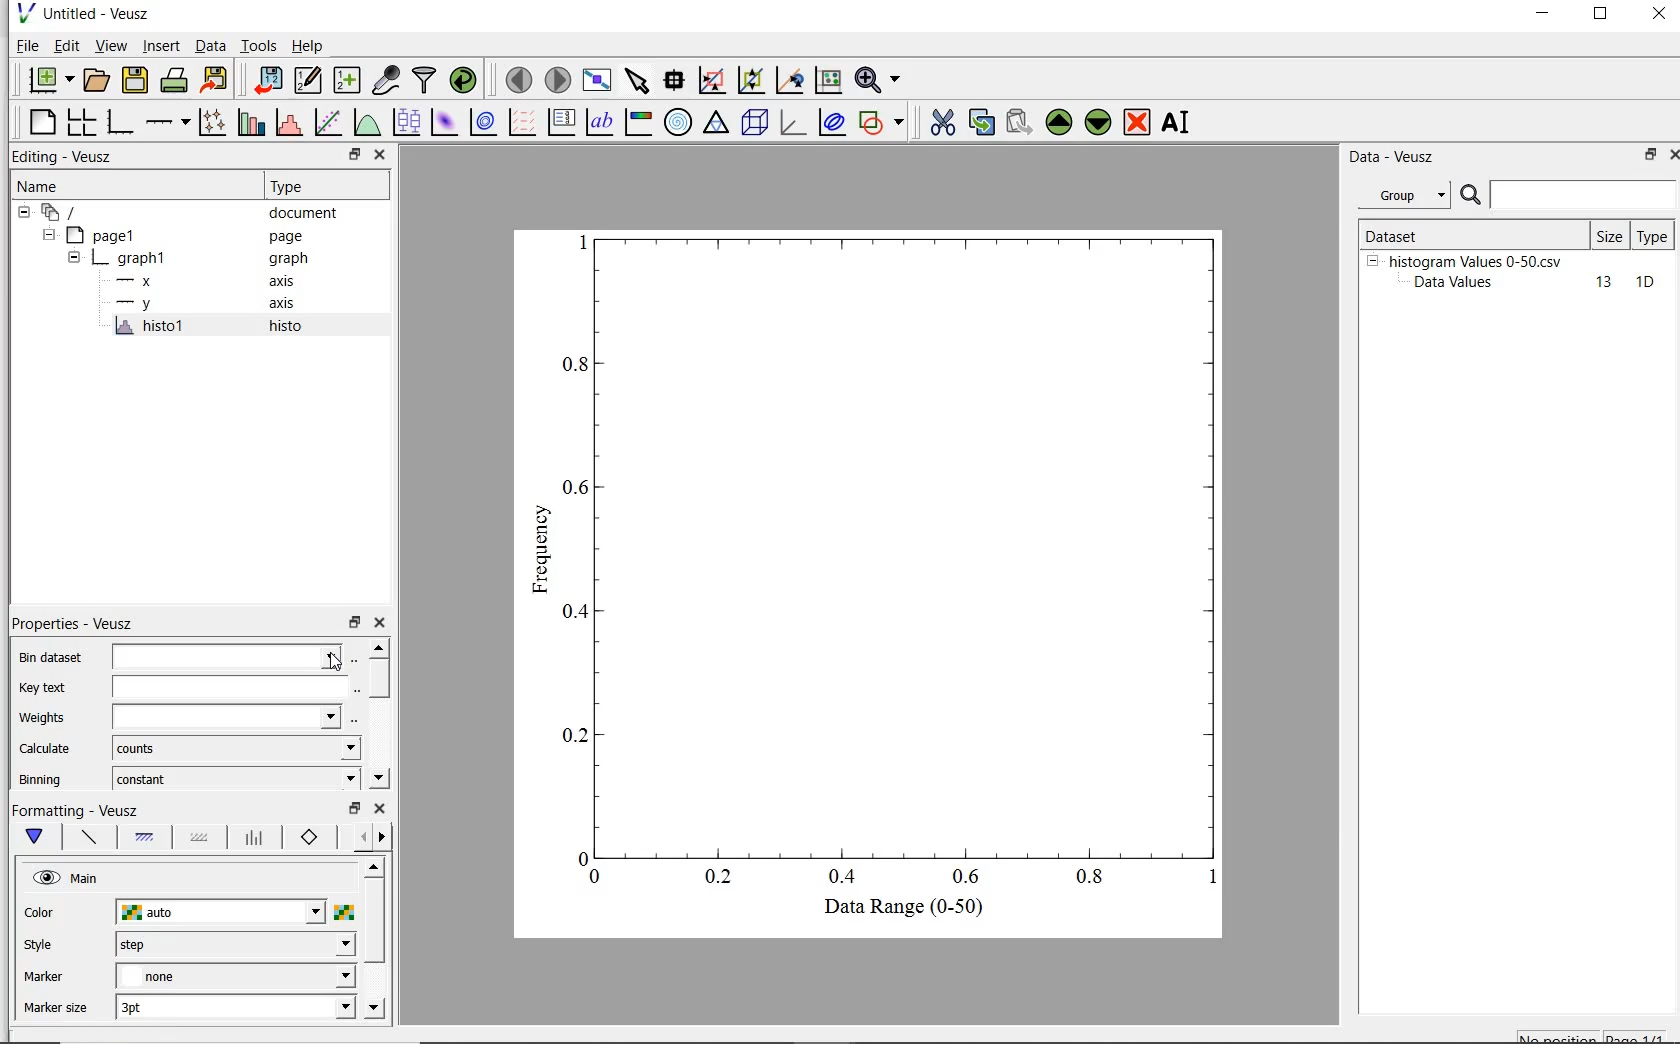  I want to click on hide main, so click(68, 879).